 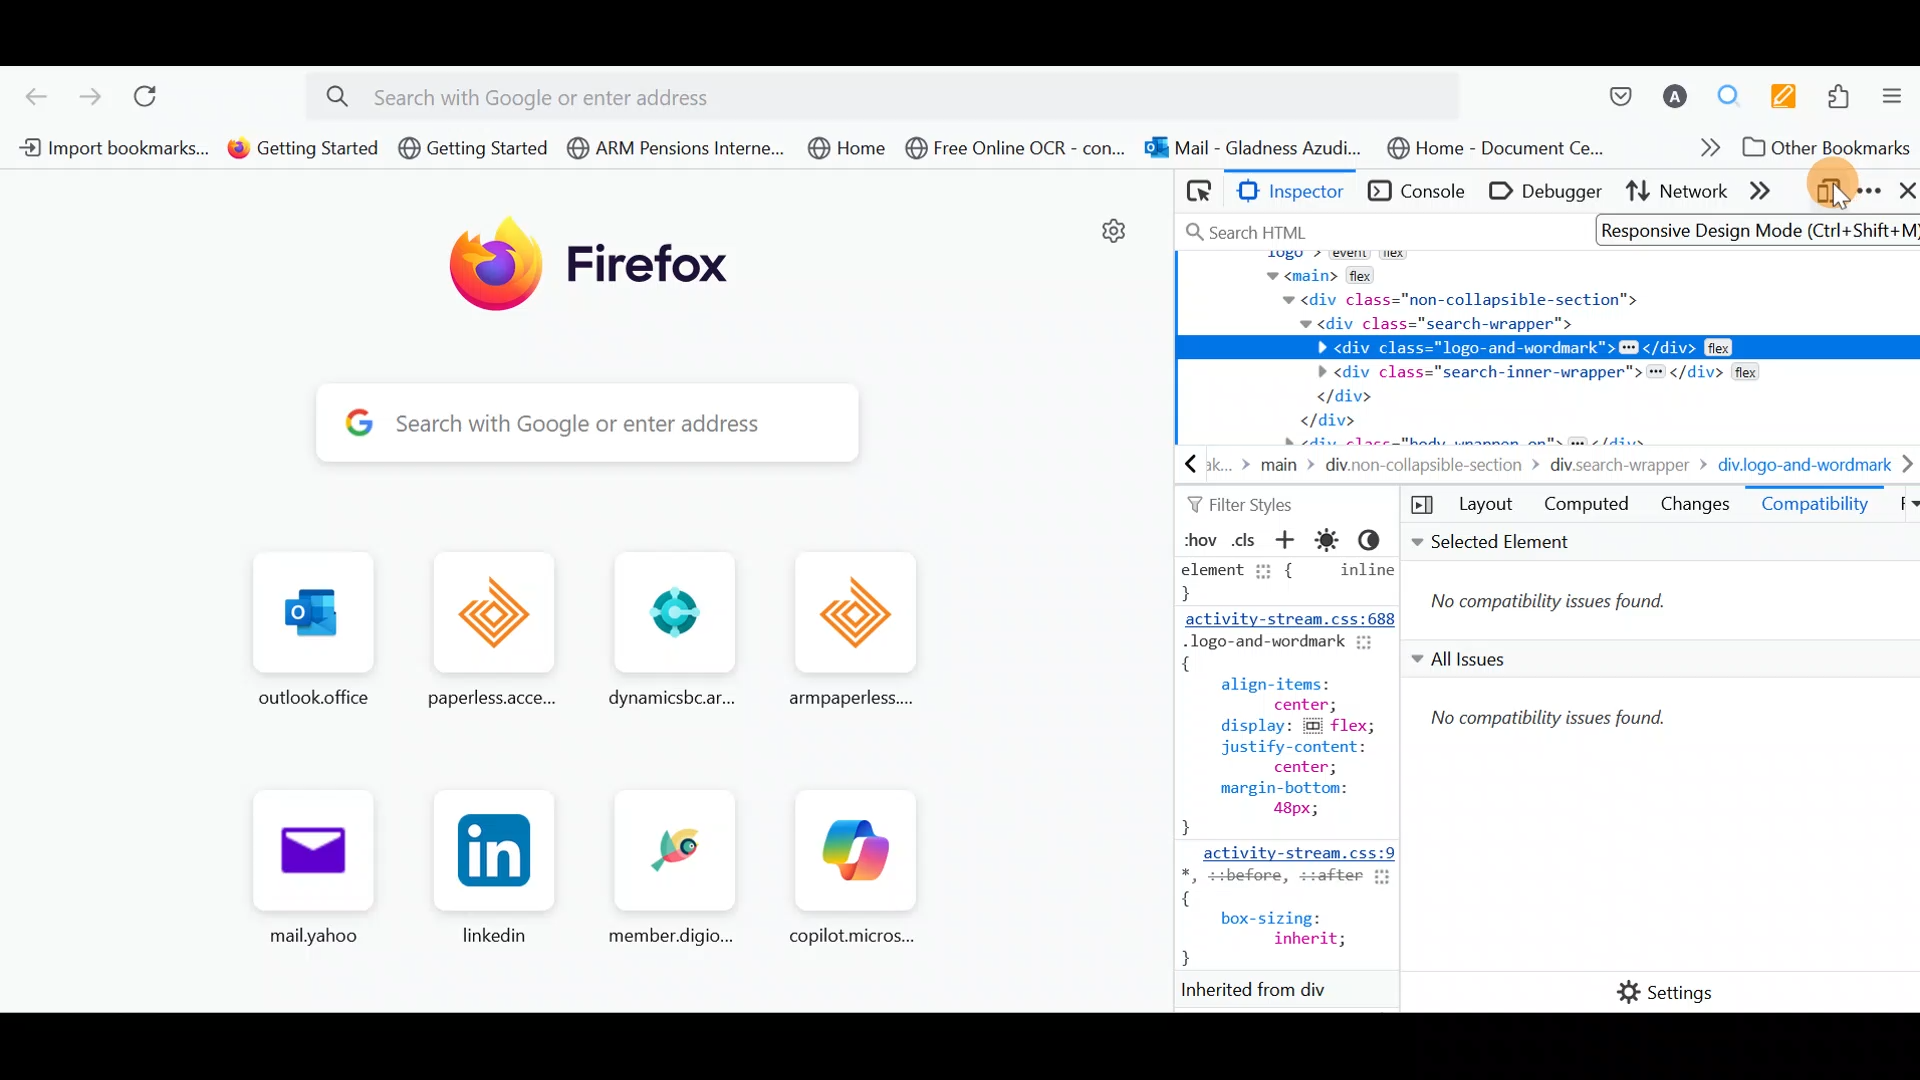 I want to click on Toggle light colour scheme simulation for the page, so click(x=1333, y=540).